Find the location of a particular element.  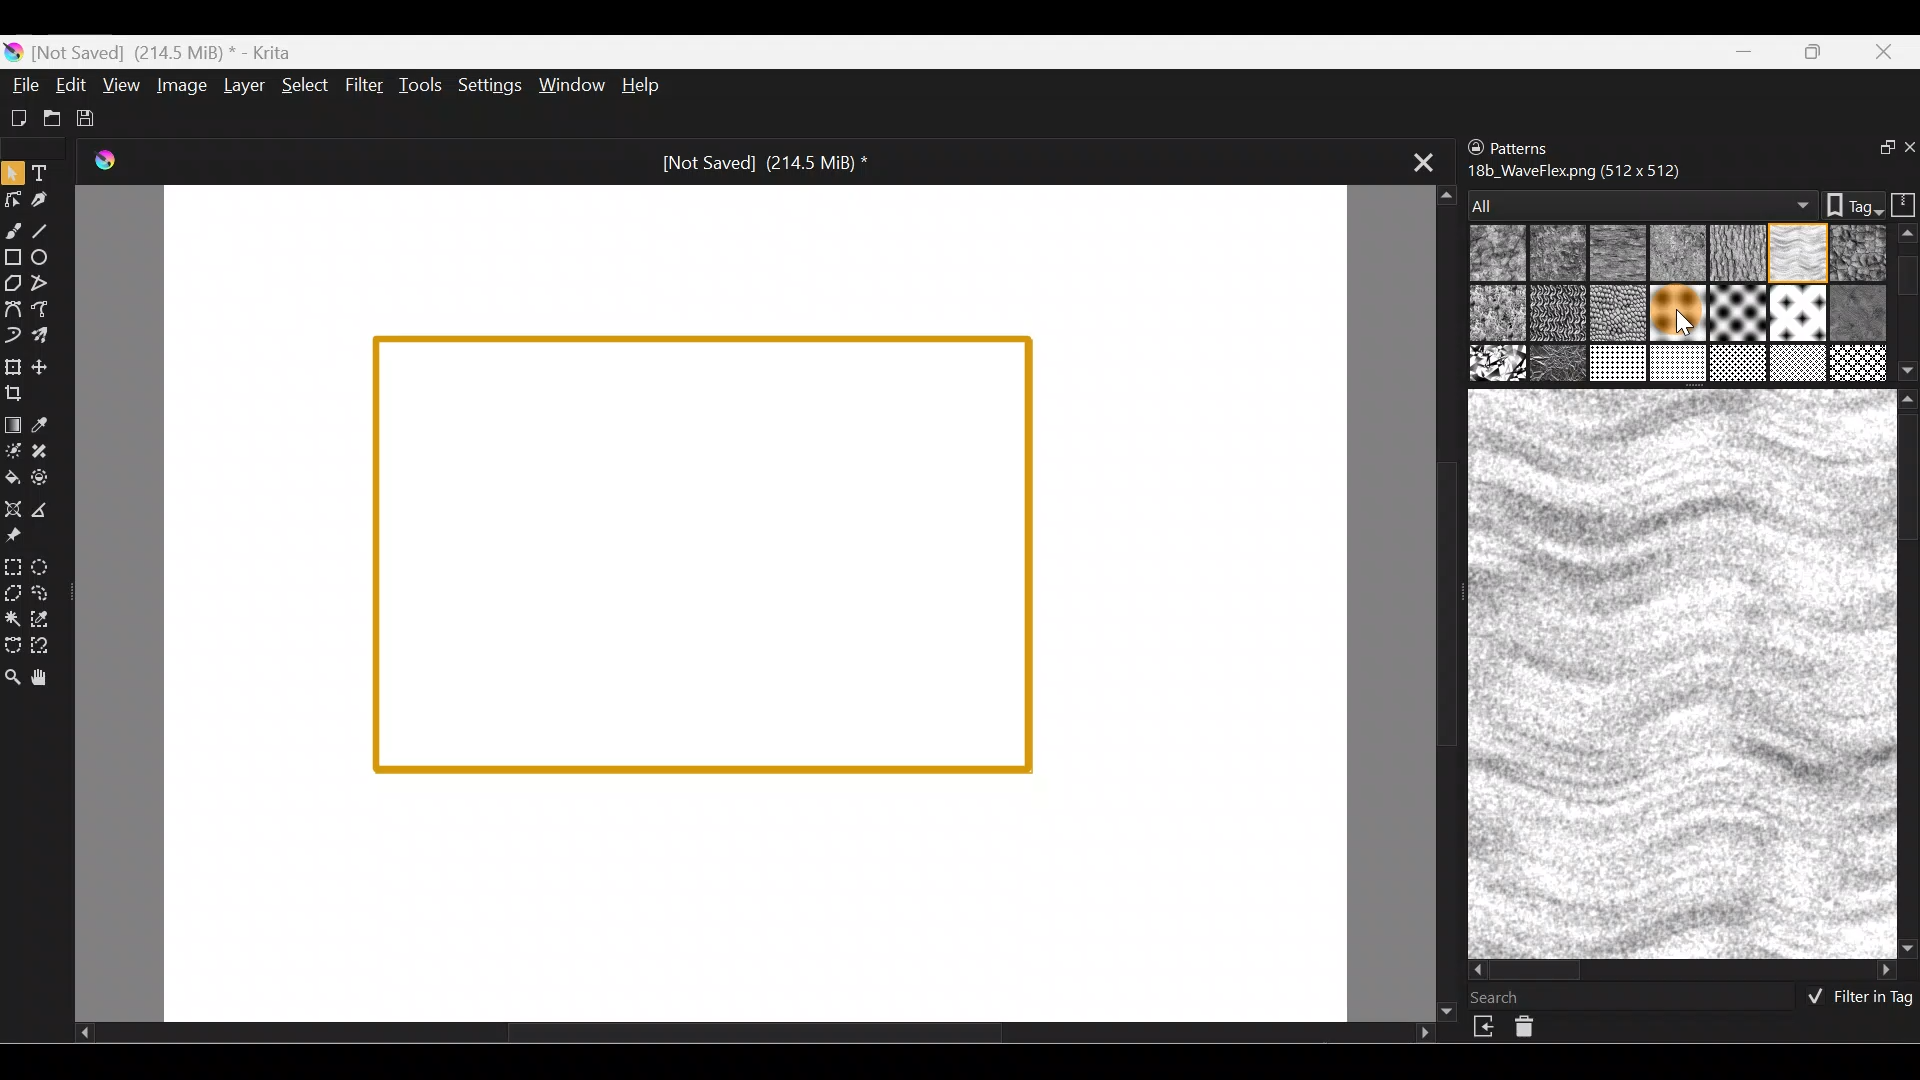

Magnetic curve selection tool is located at coordinates (54, 646).